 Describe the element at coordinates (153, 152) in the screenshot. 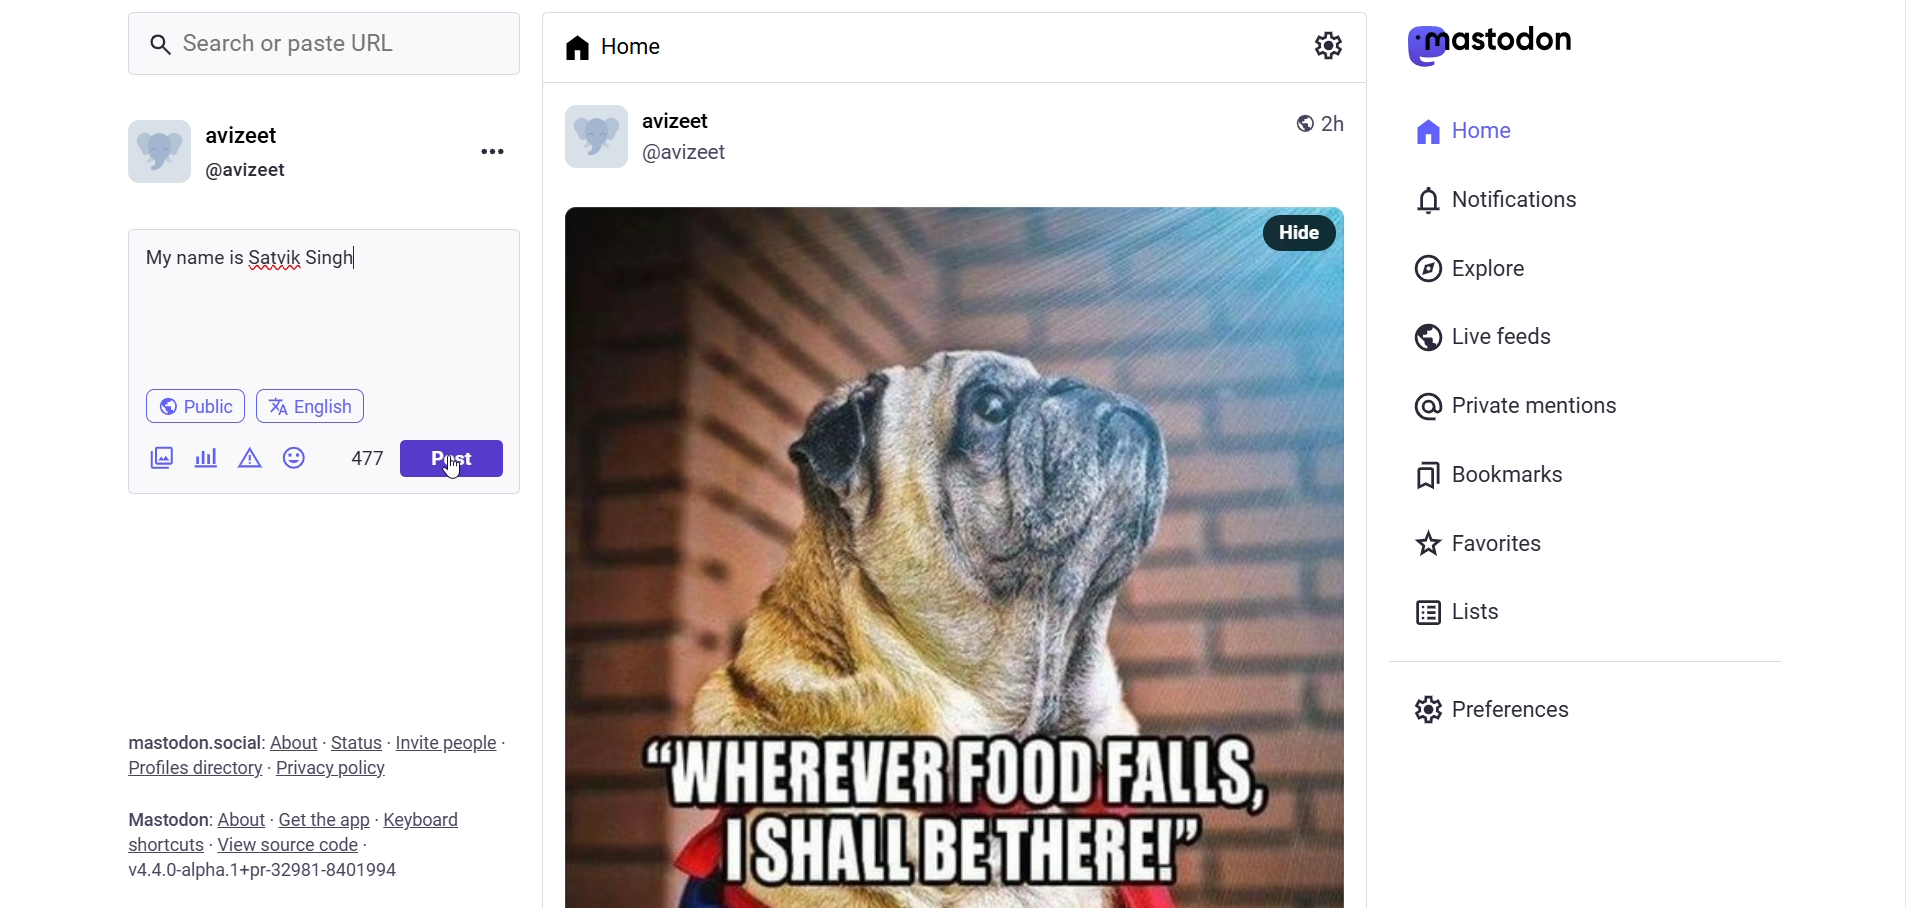

I see `logo` at that location.